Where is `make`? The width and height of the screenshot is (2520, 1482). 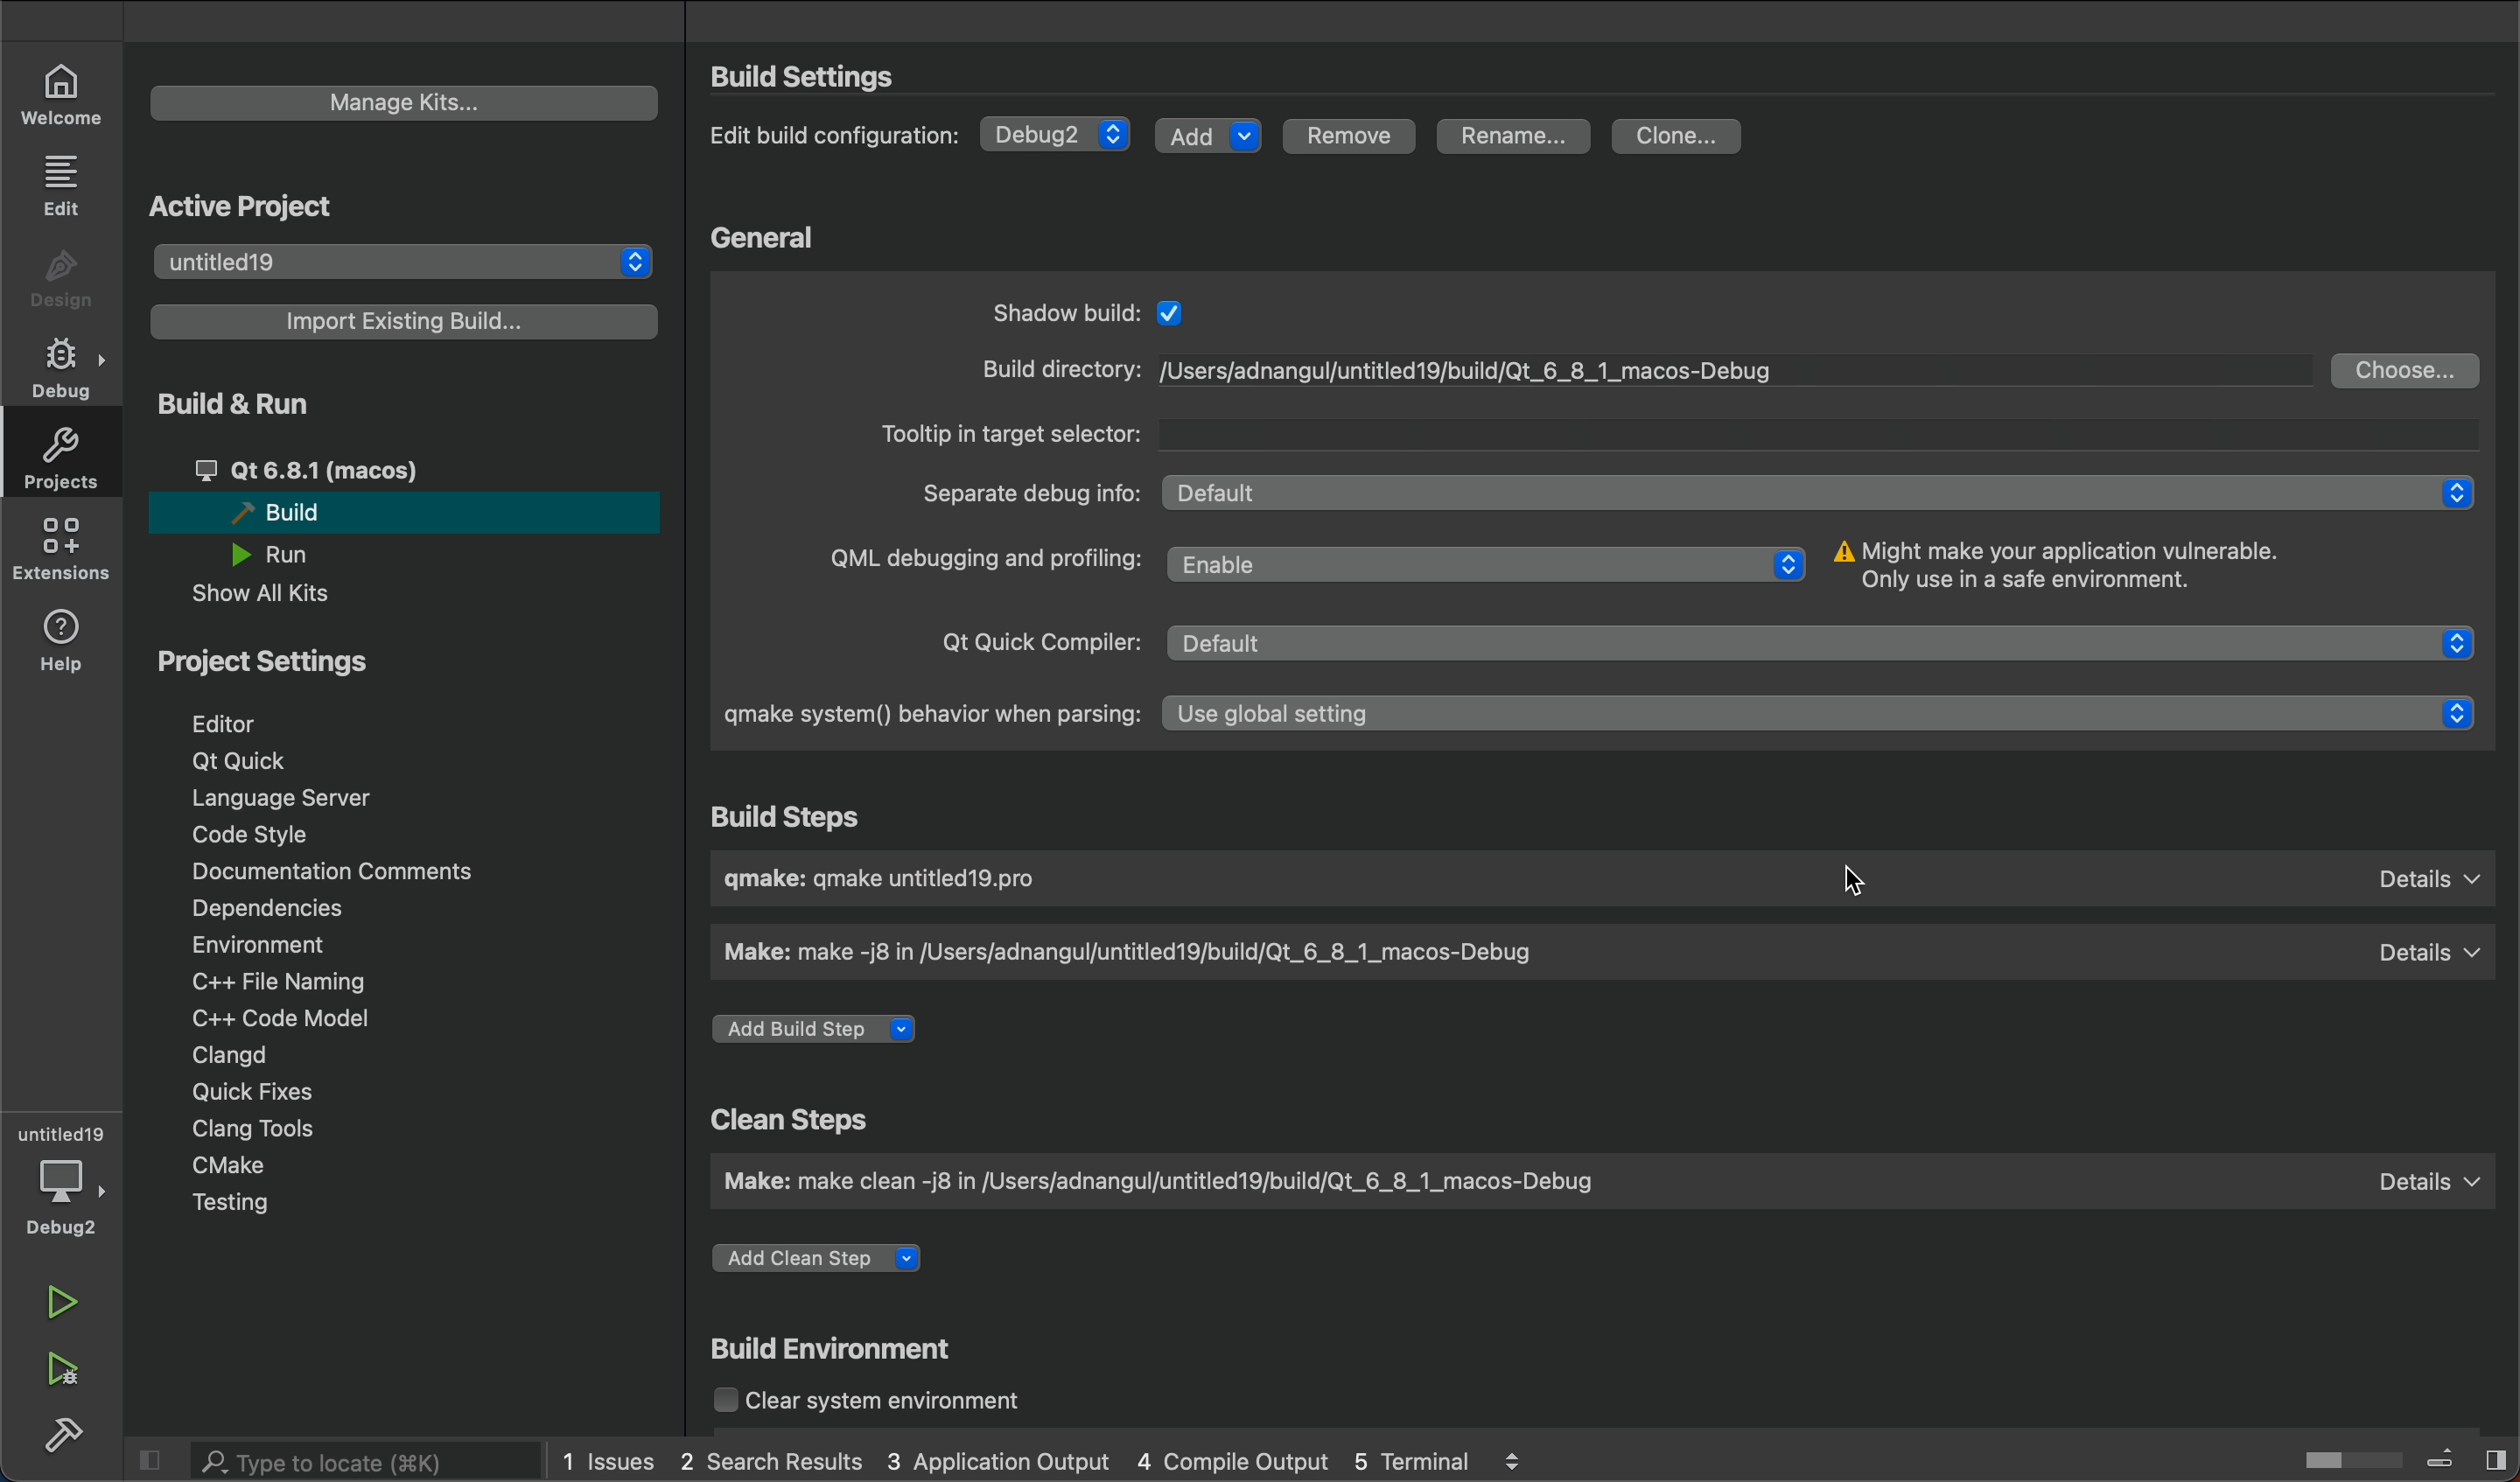
make is located at coordinates (1180, 1179).